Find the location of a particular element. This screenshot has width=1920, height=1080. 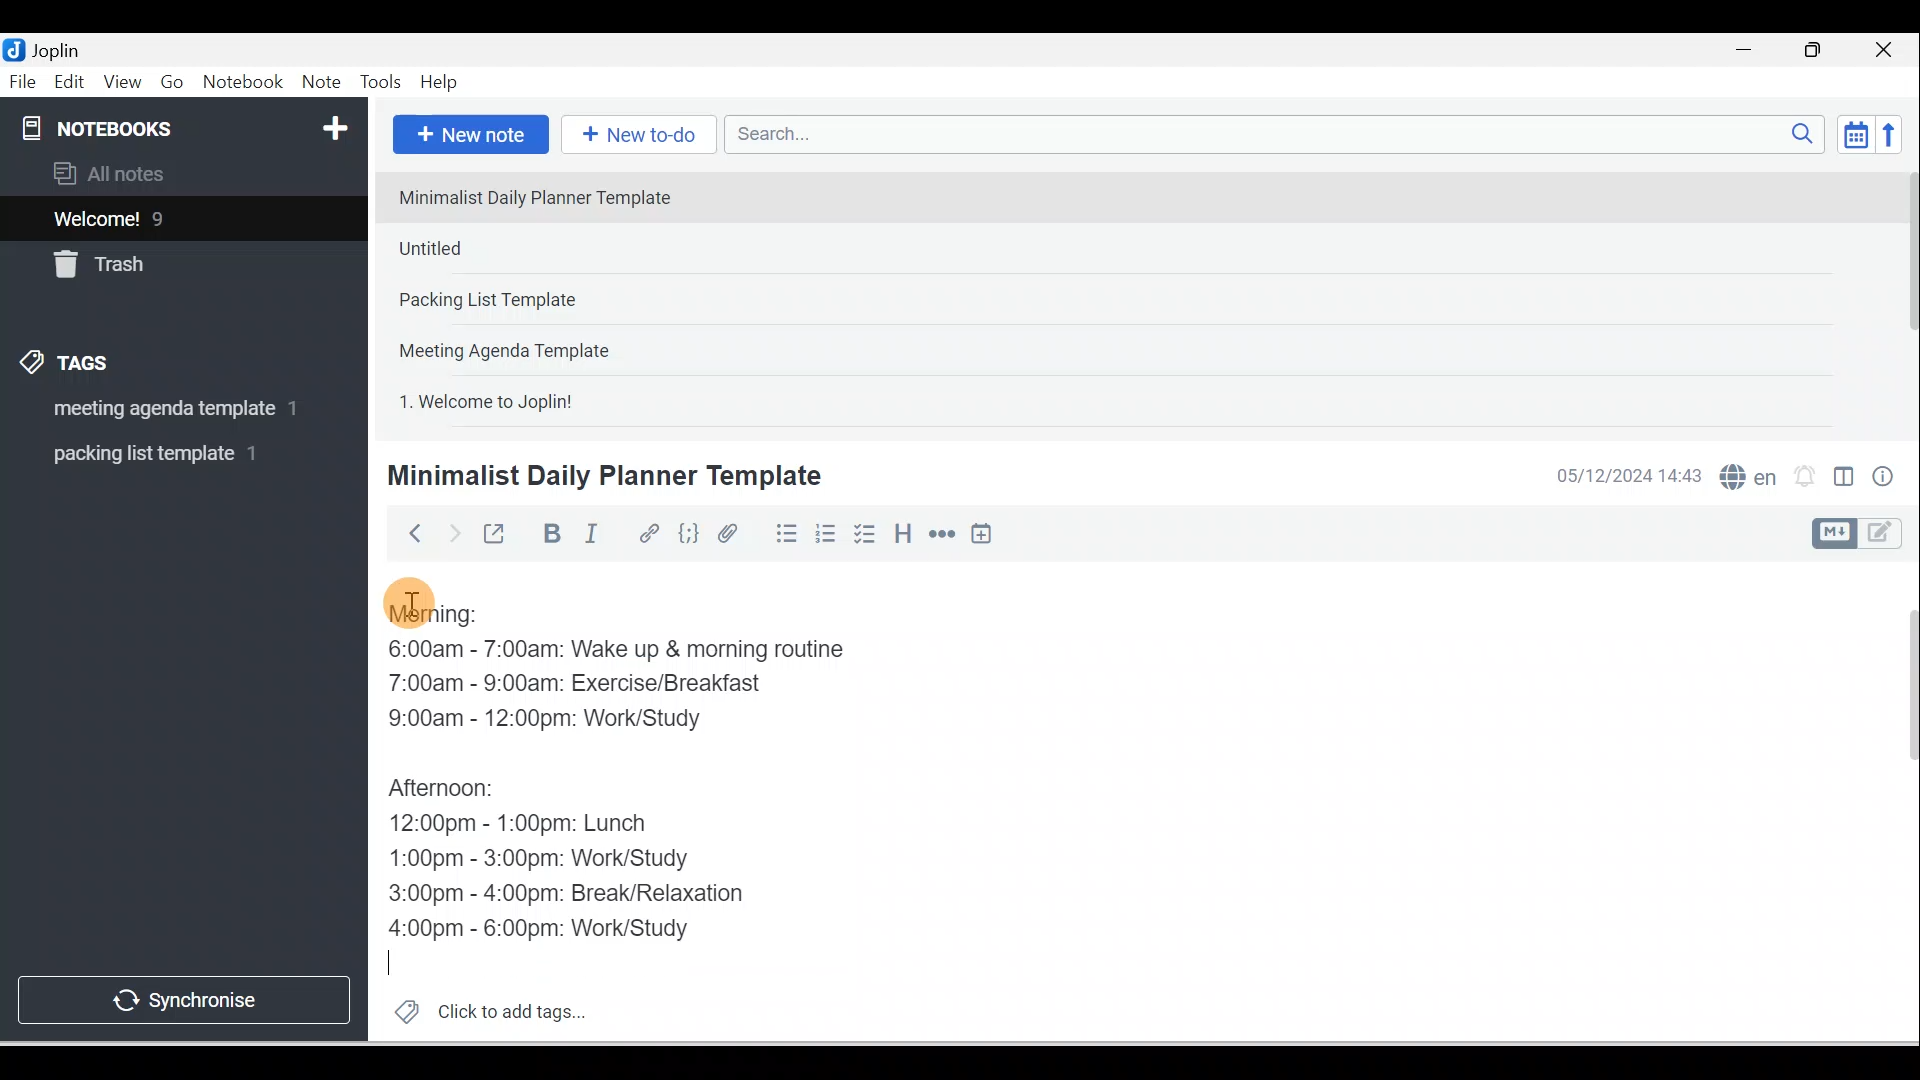

Minimalist Daily Planner Template is located at coordinates (601, 476).